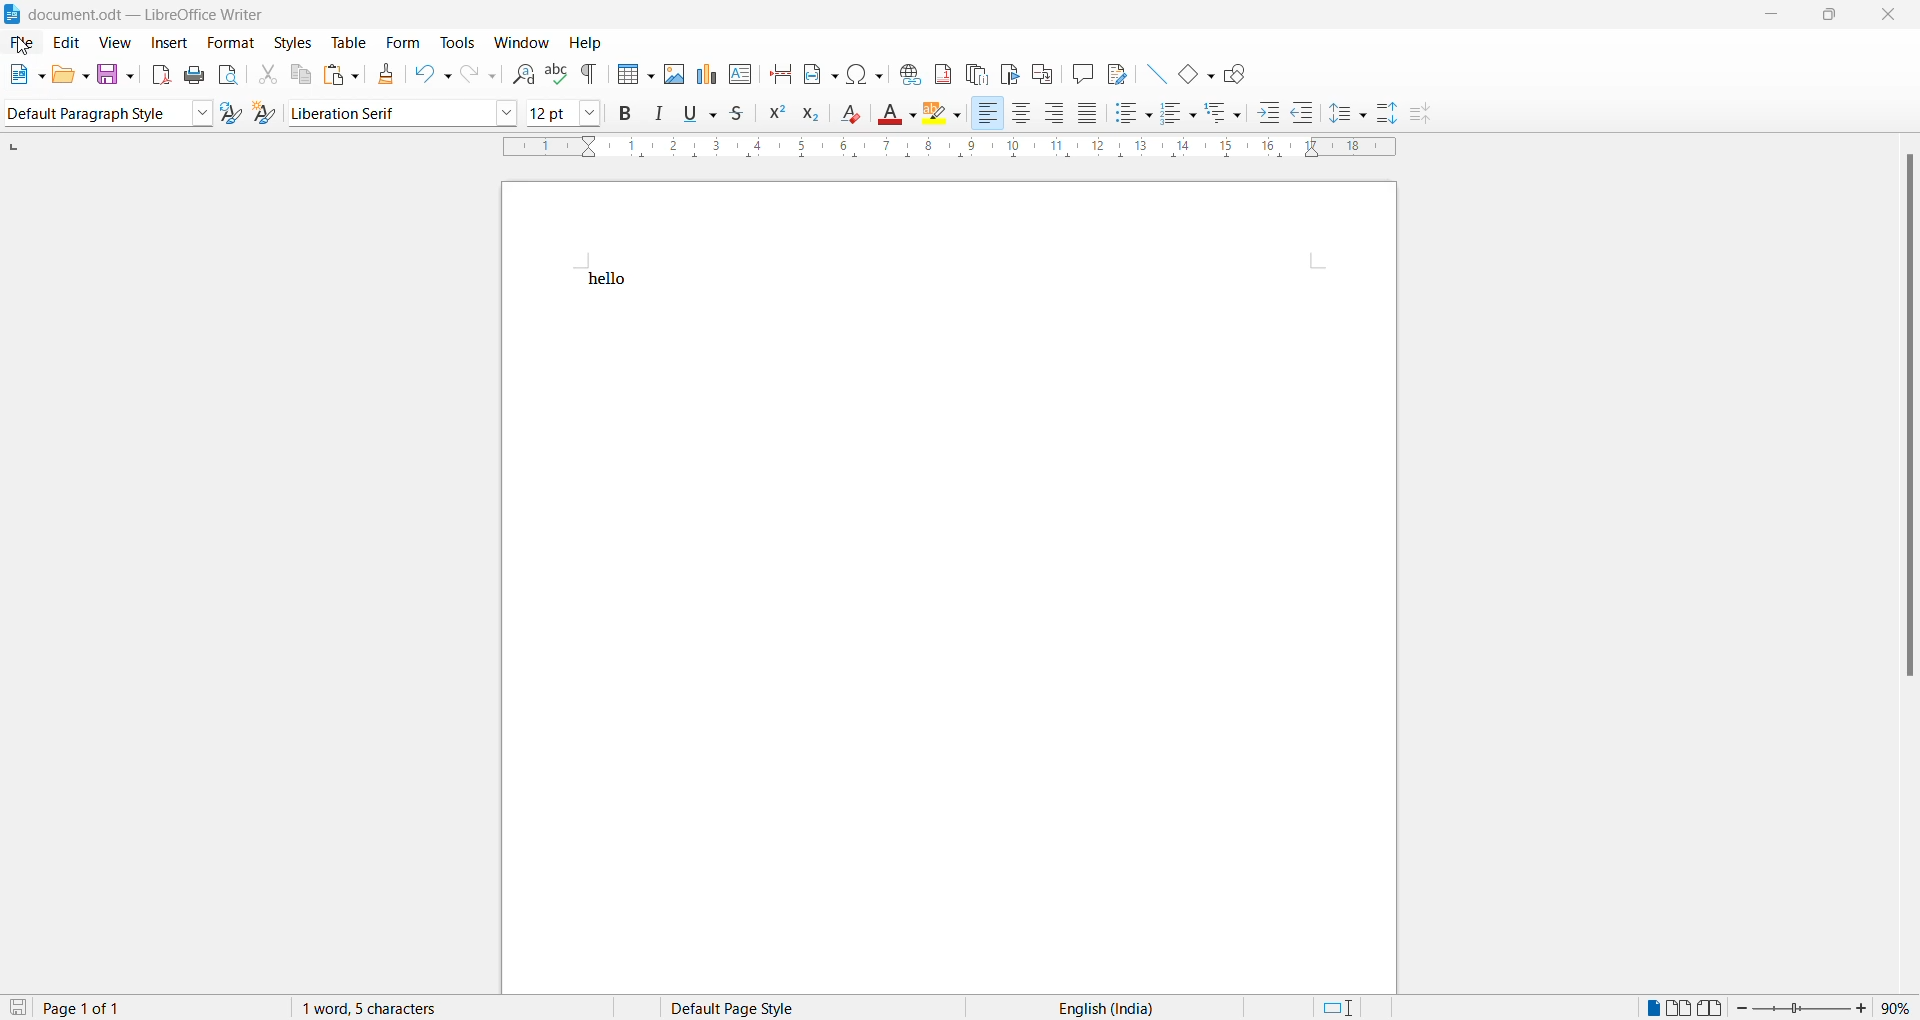 This screenshot has width=1920, height=1020. Describe the element at coordinates (523, 42) in the screenshot. I see `Window` at that location.